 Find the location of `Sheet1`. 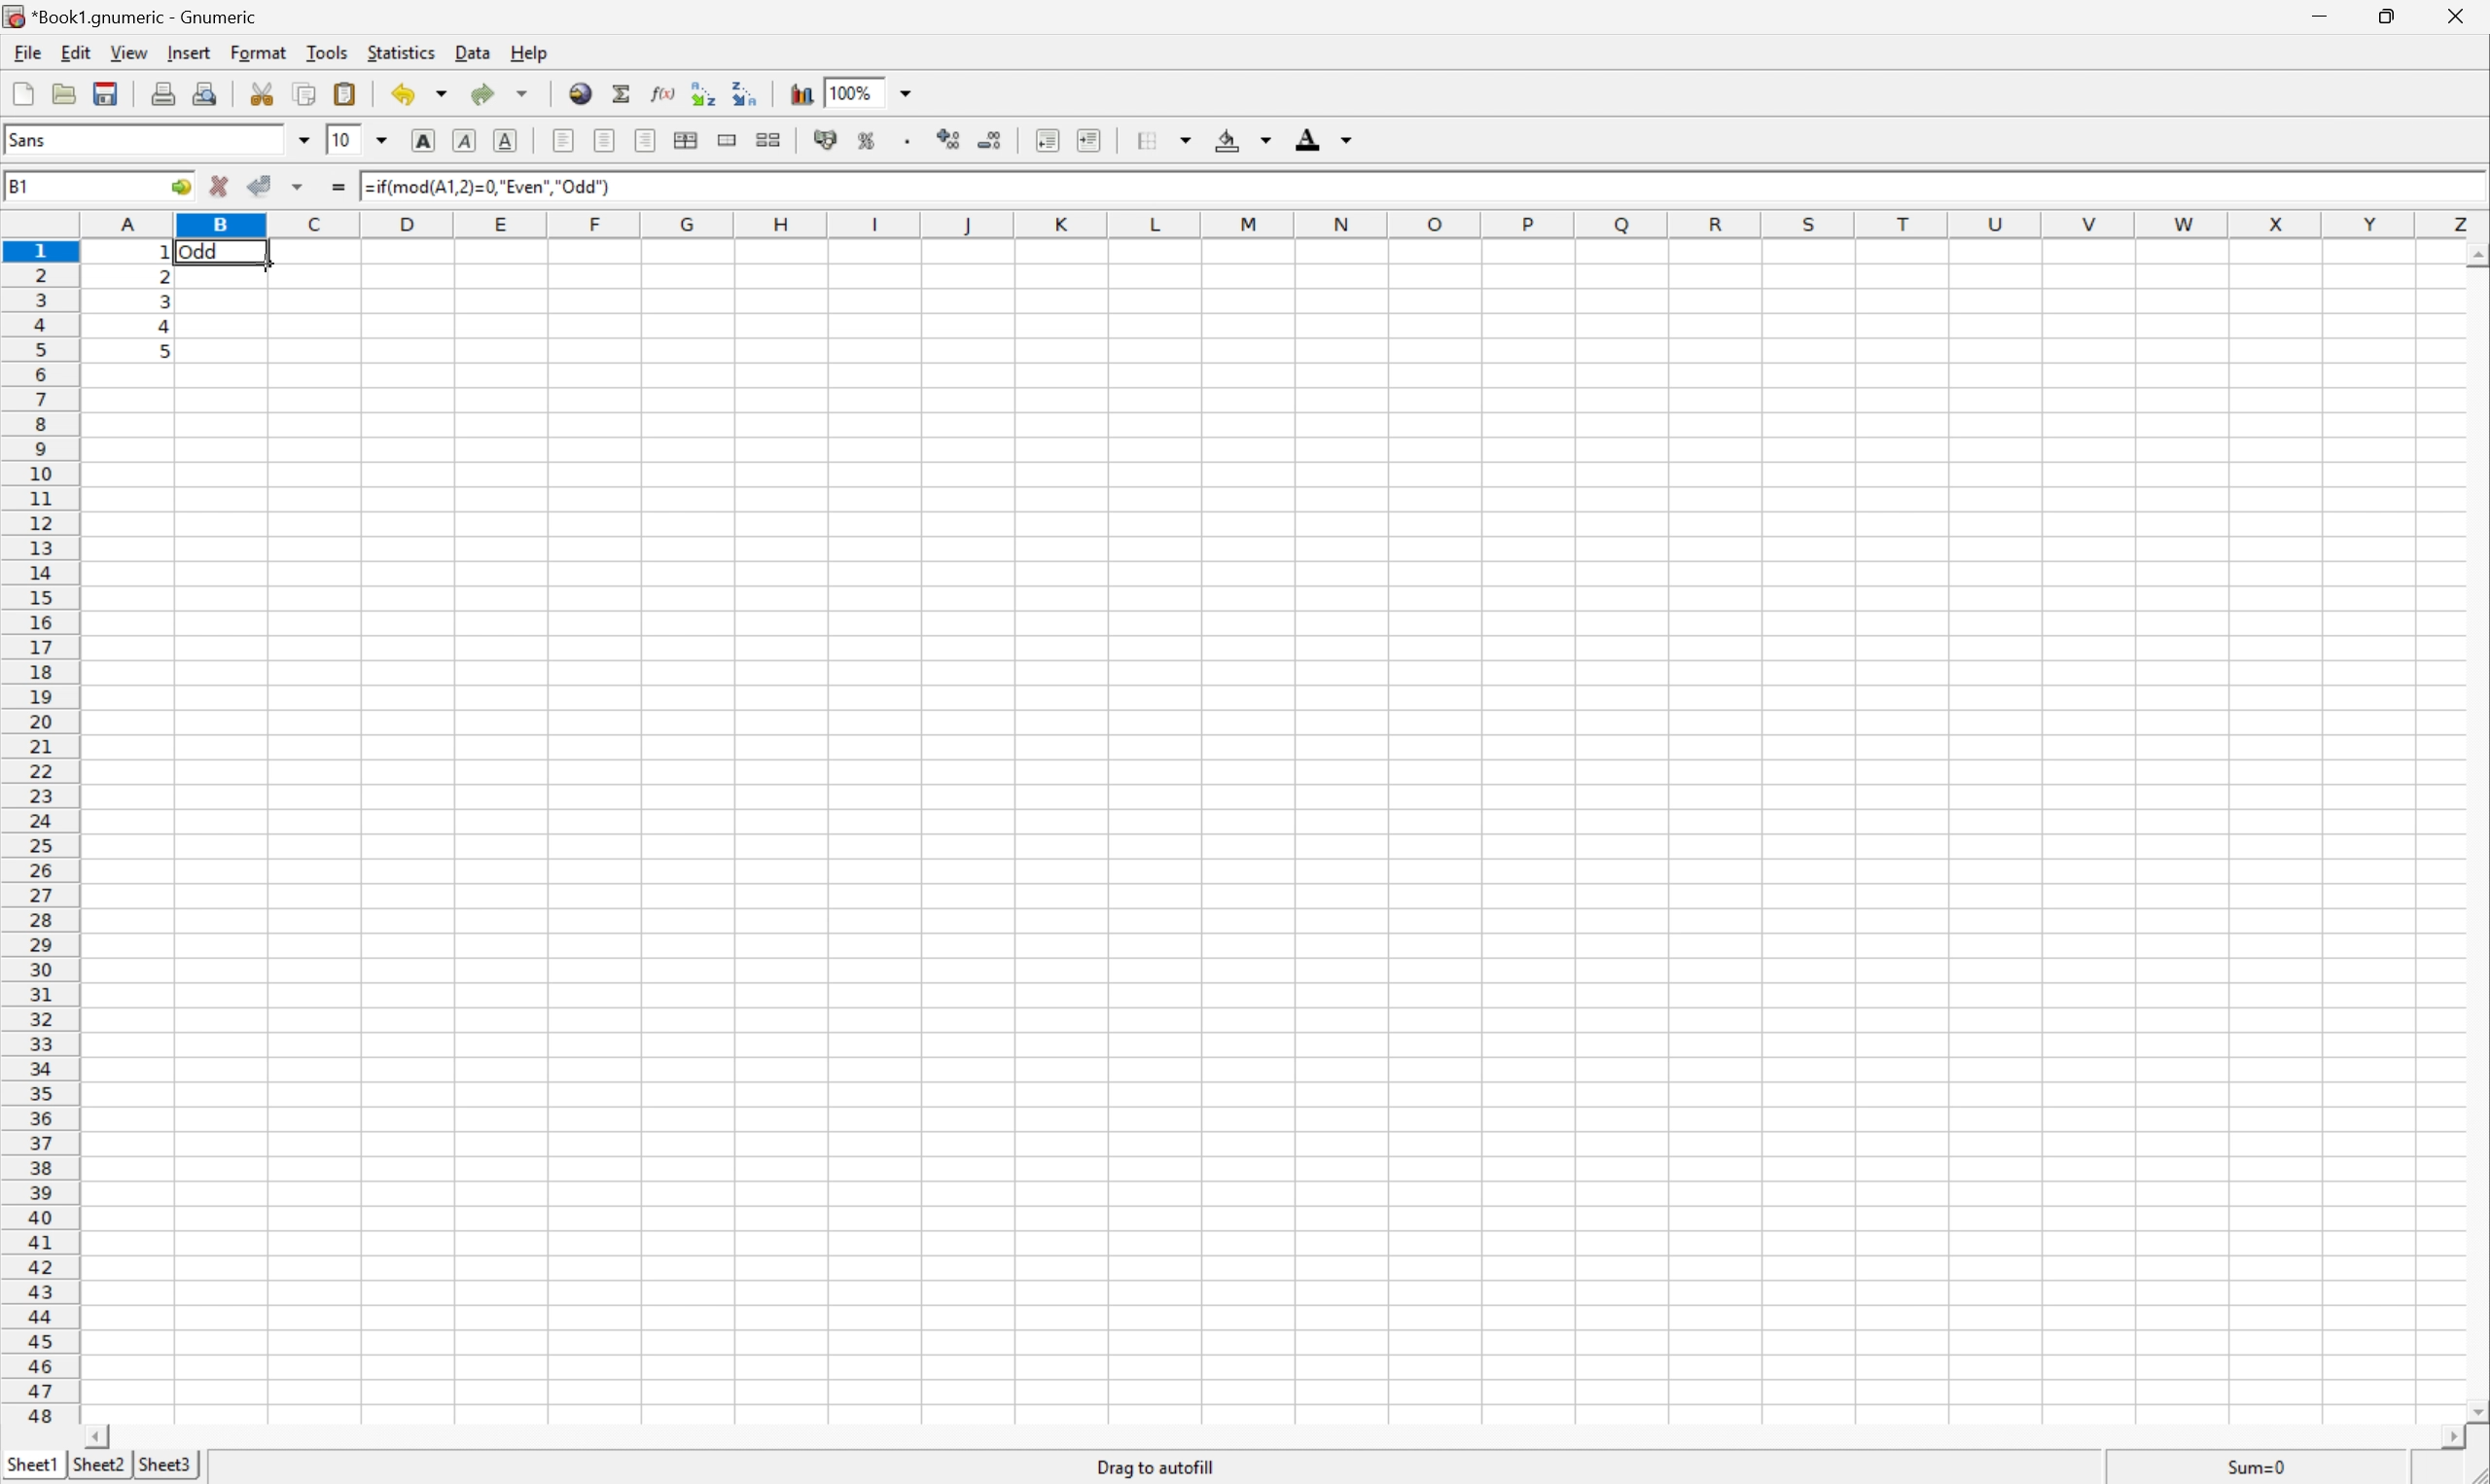

Sheet1 is located at coordinates (31, 1465).